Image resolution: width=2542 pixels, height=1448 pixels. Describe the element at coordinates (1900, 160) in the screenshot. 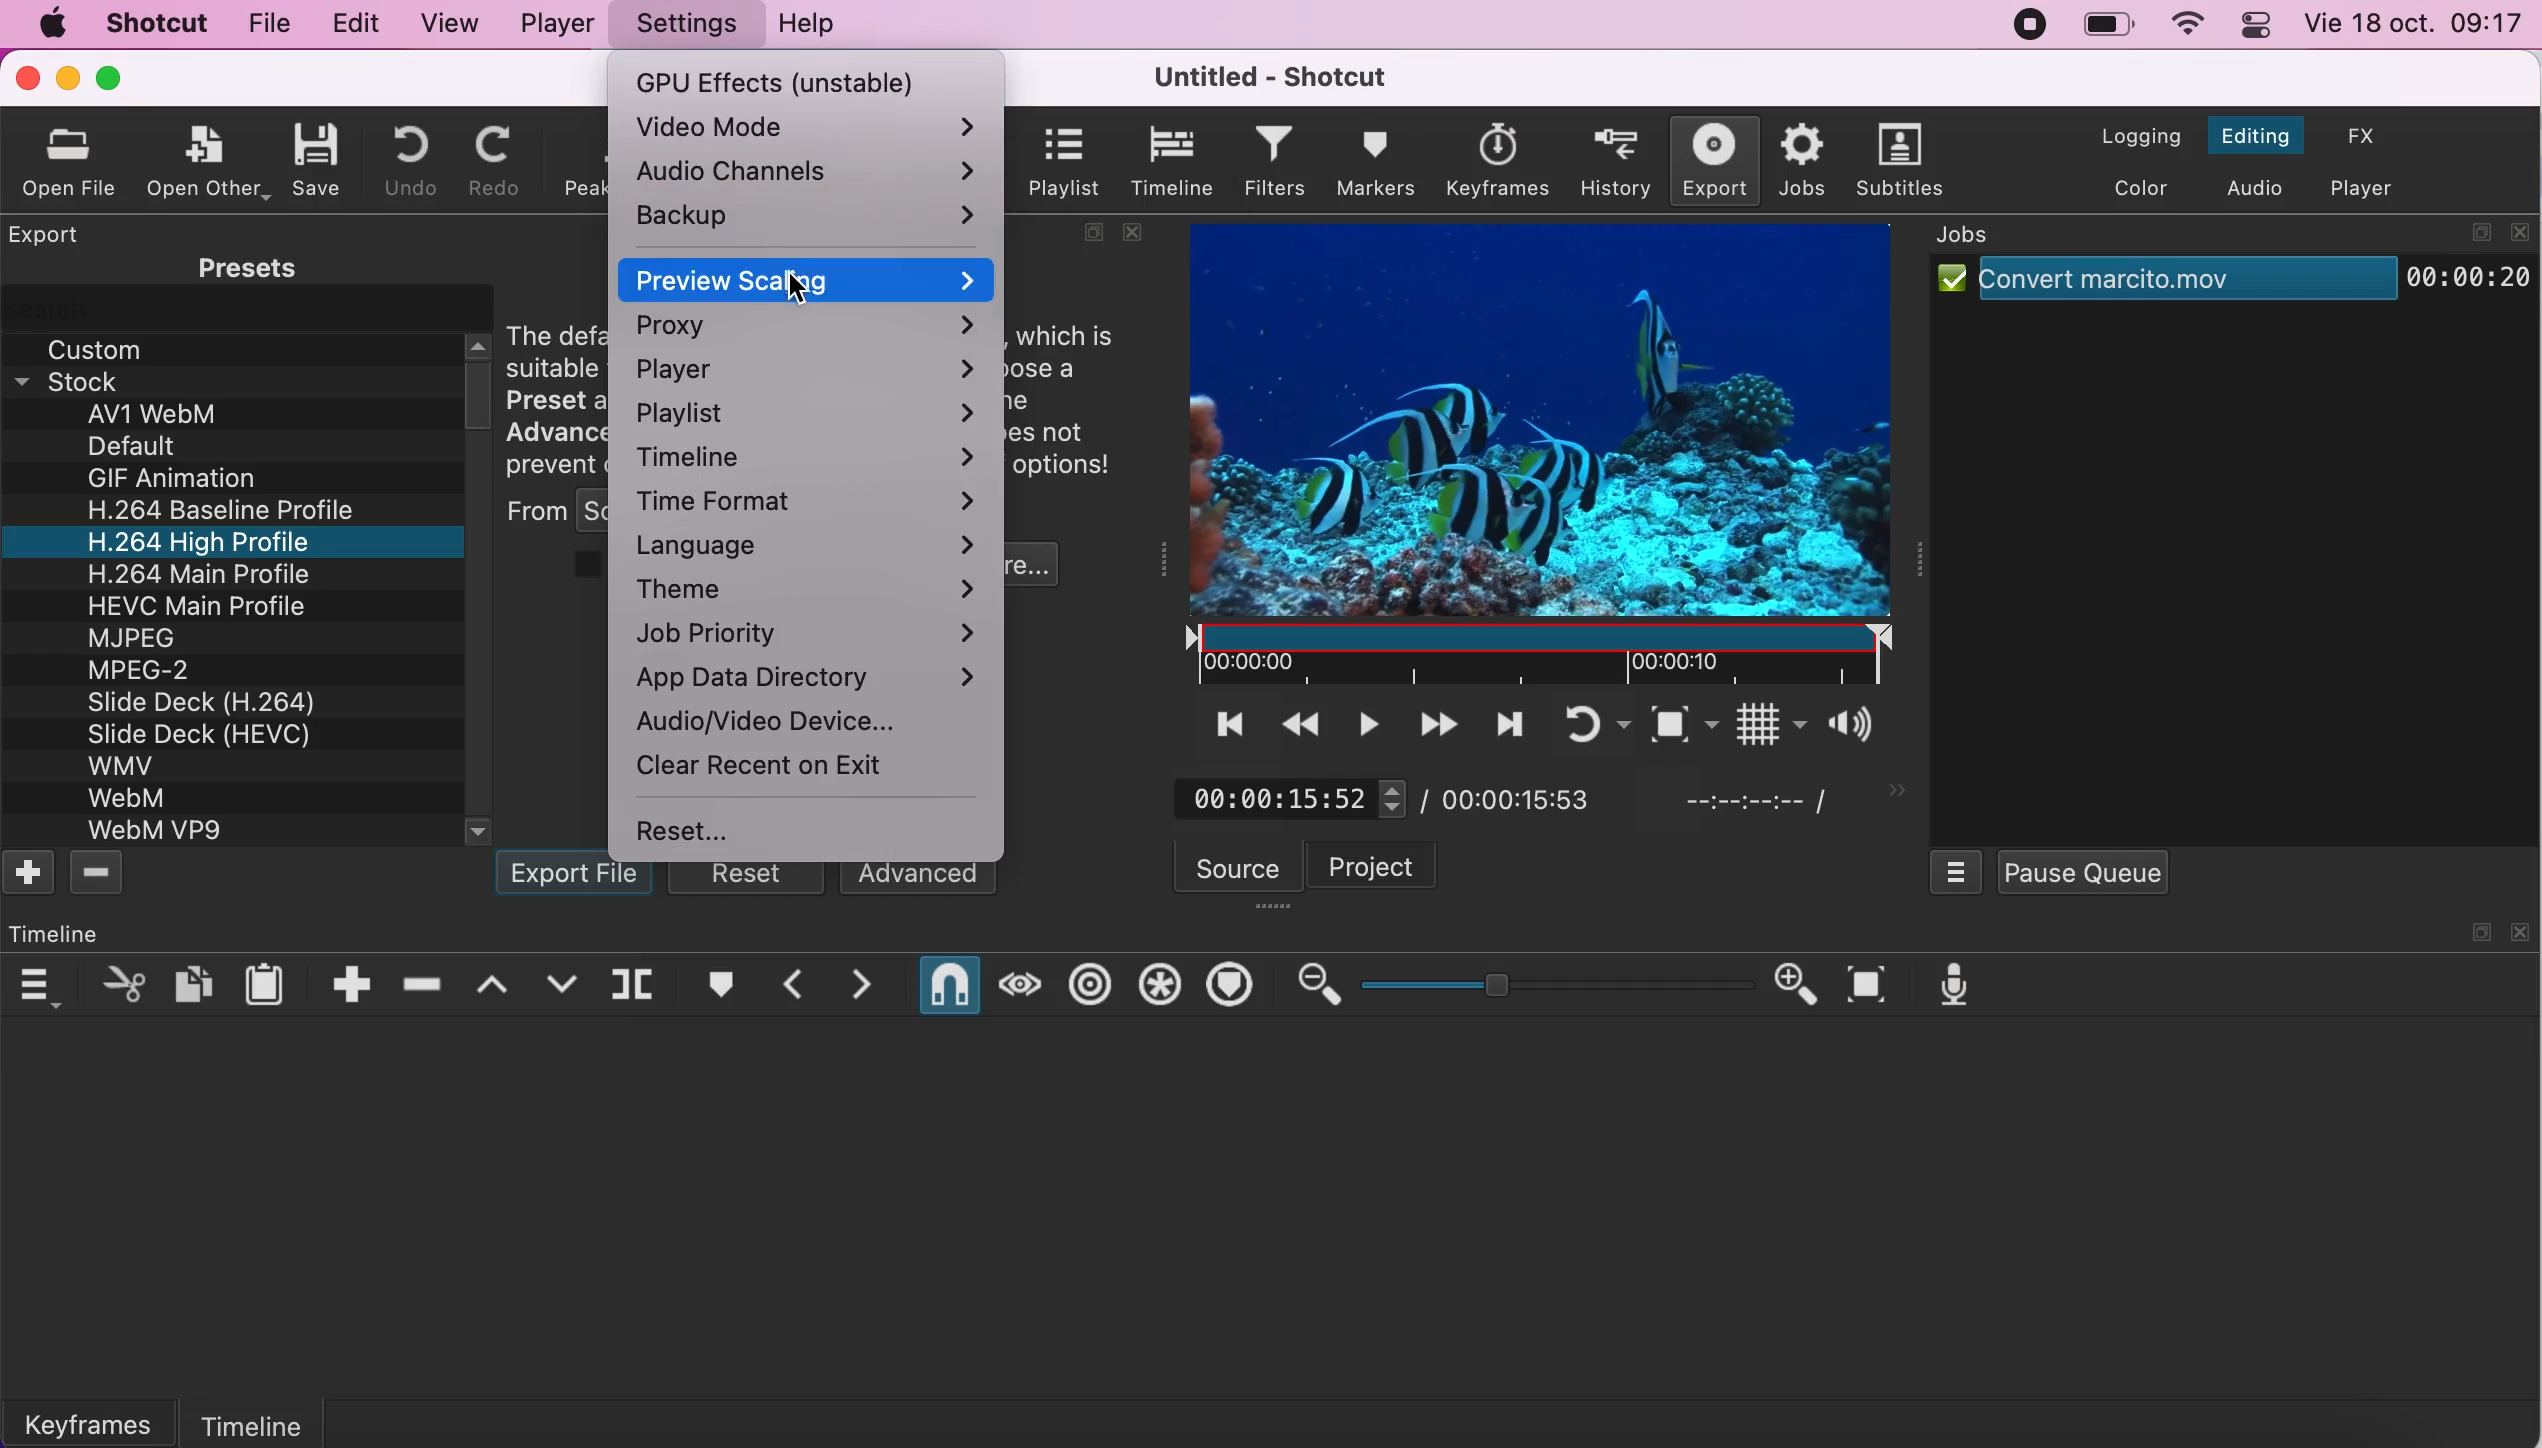

I see `subtitles` at that location.